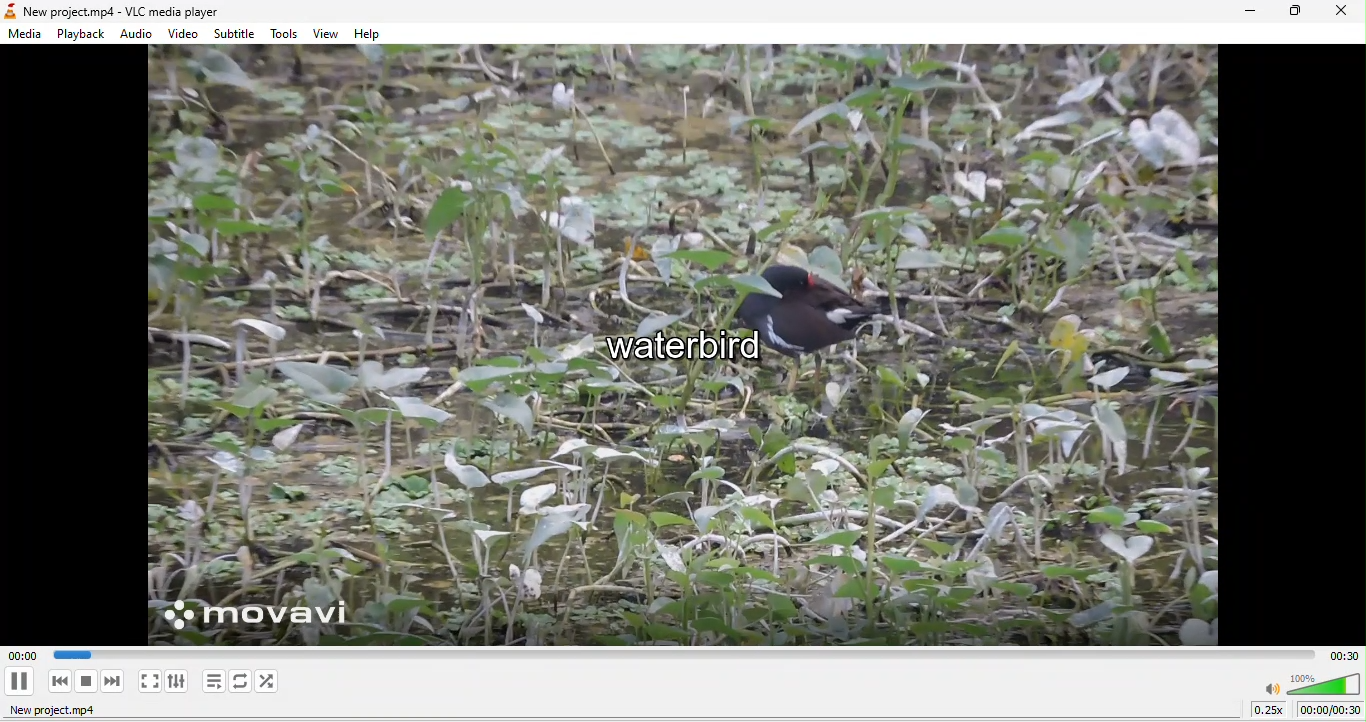 Image resolution: width=1366 pixels, height=722 pixels. I want to click on volume, so click(1312, 682).